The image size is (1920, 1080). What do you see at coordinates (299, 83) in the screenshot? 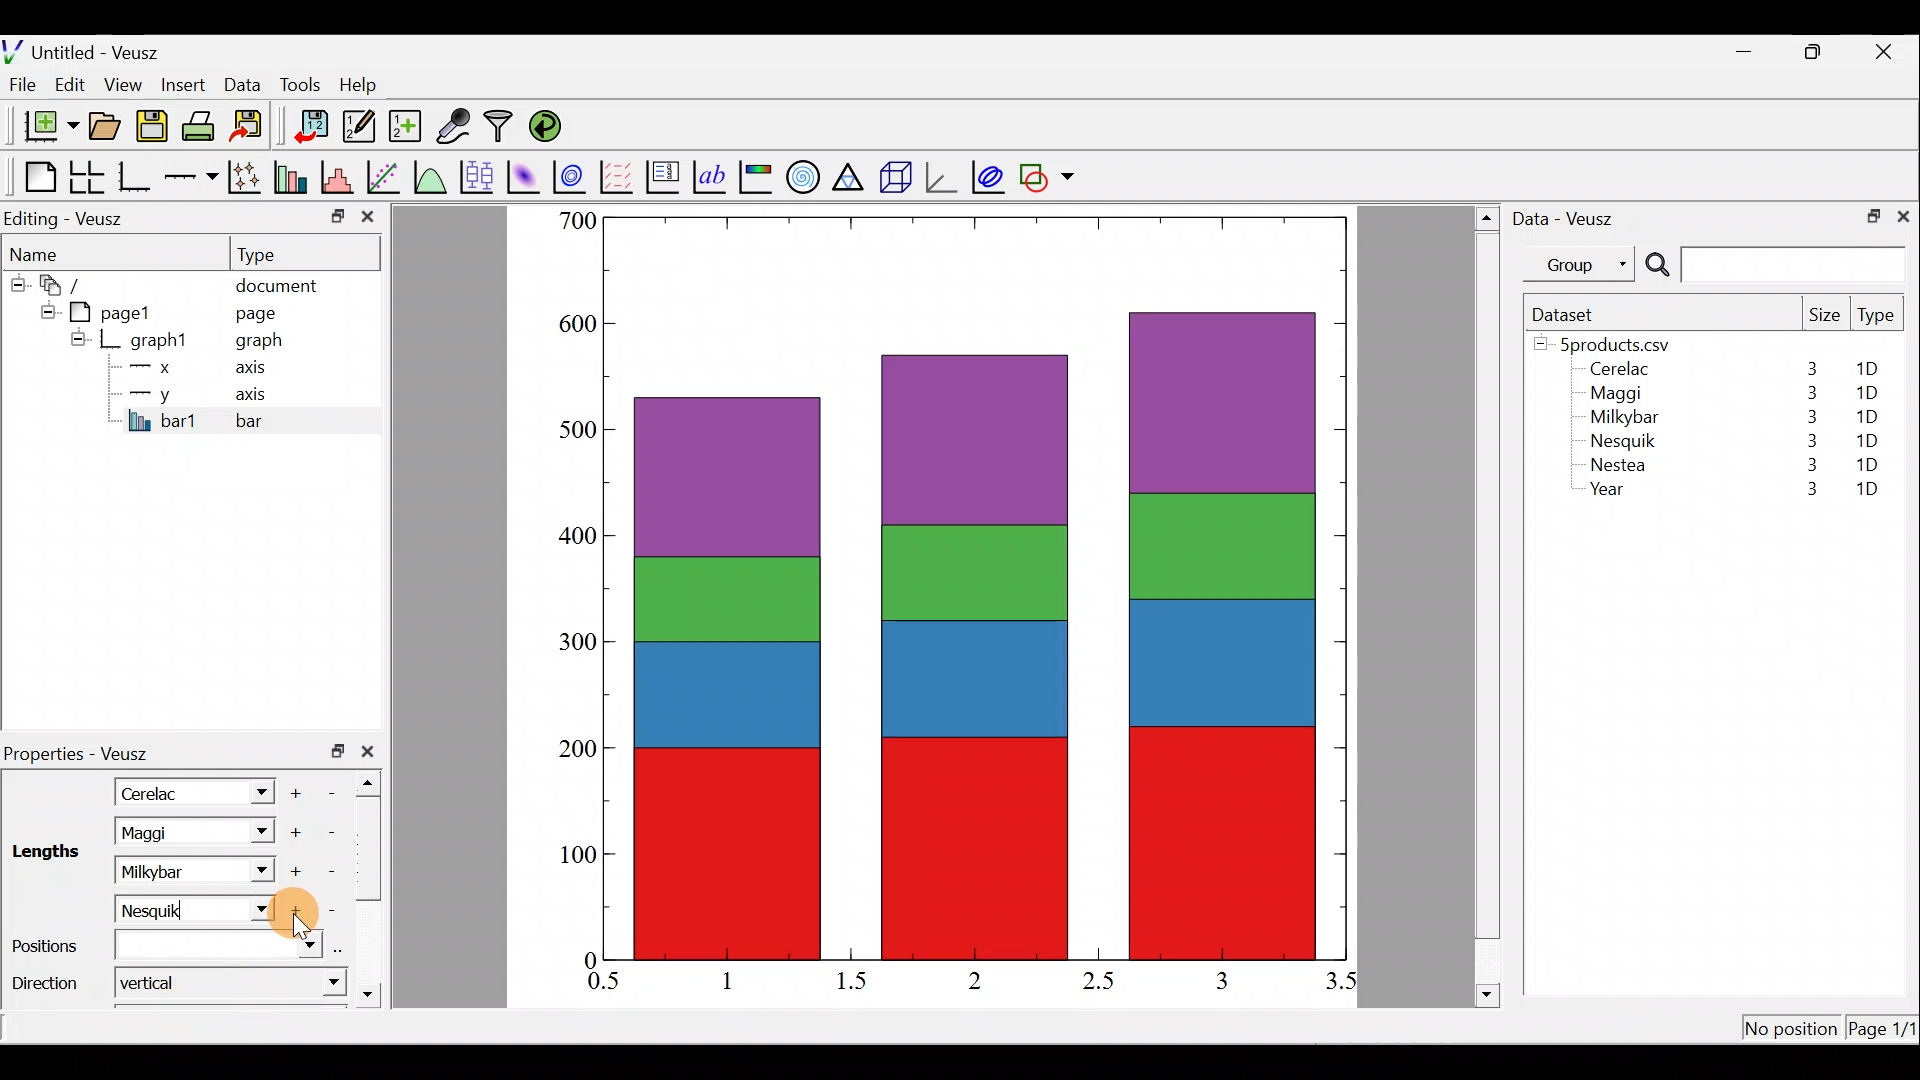
I see `Tools` at bounding box center [299, 83].